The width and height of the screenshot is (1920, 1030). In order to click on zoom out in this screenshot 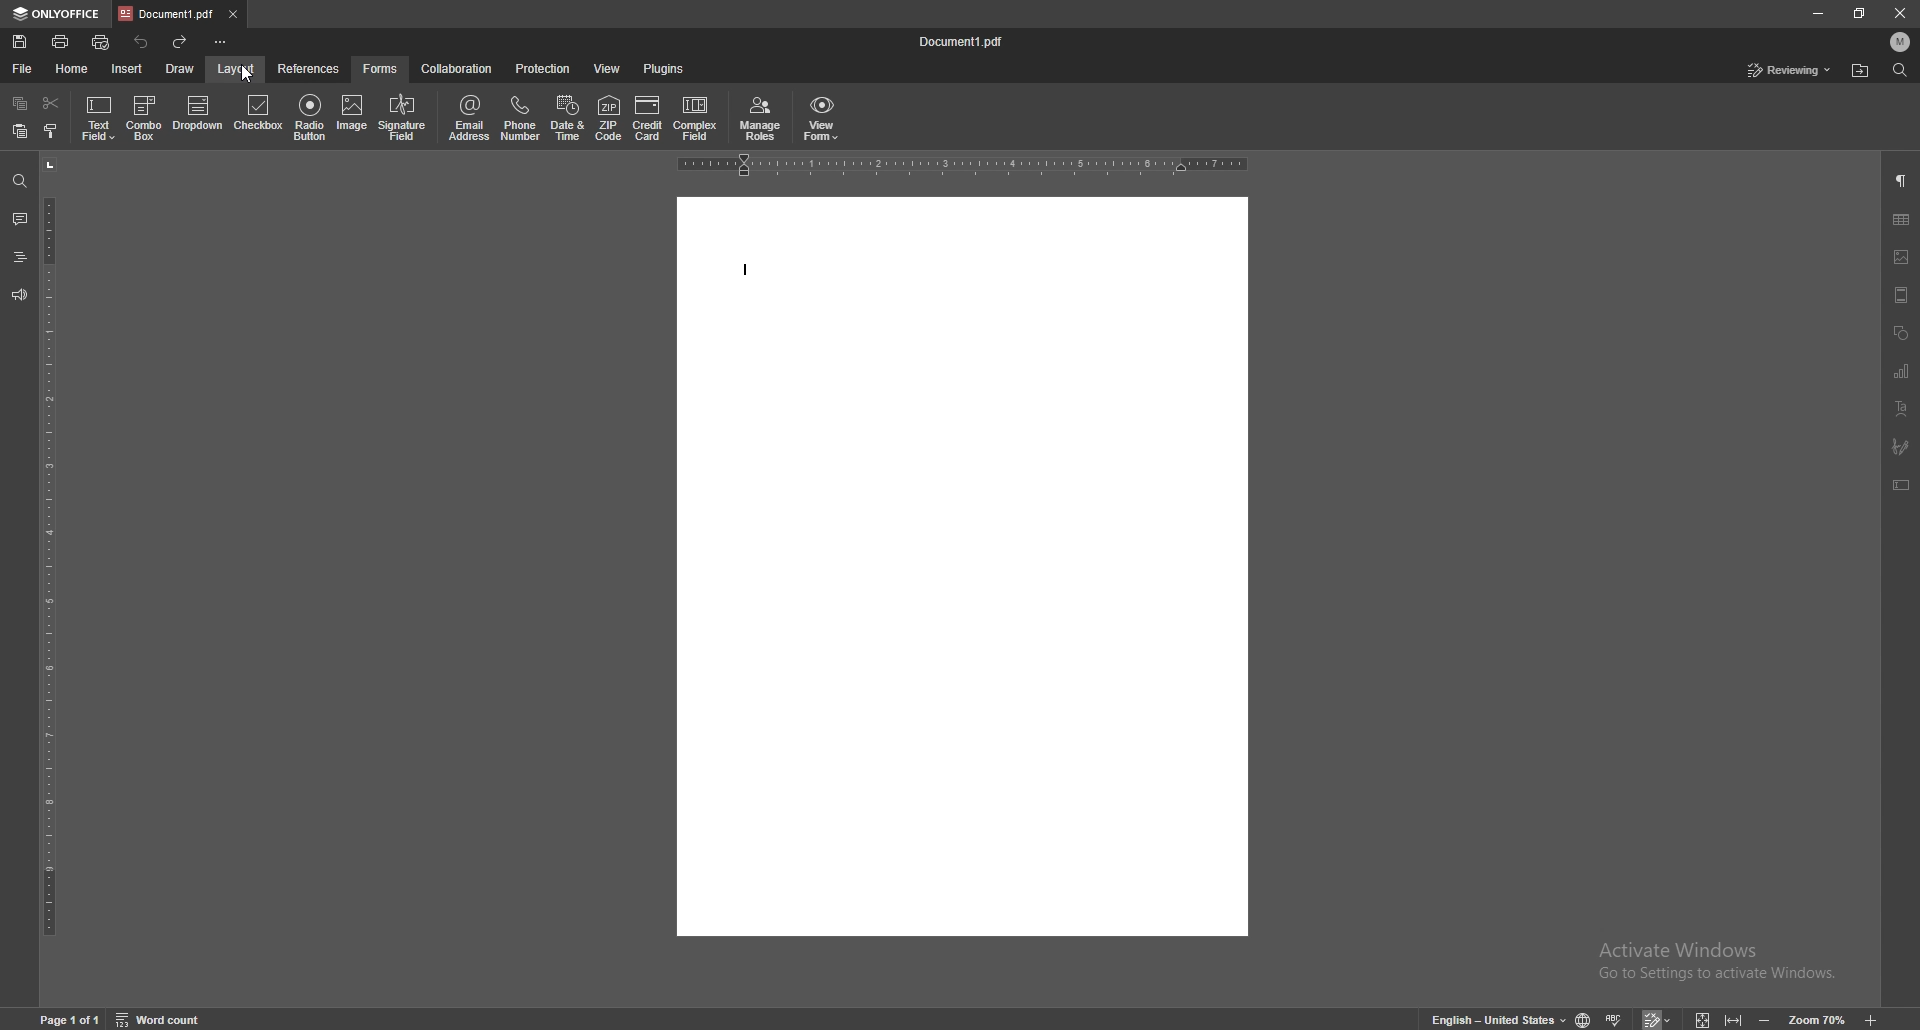, I will do `click(1766, 1020)`.